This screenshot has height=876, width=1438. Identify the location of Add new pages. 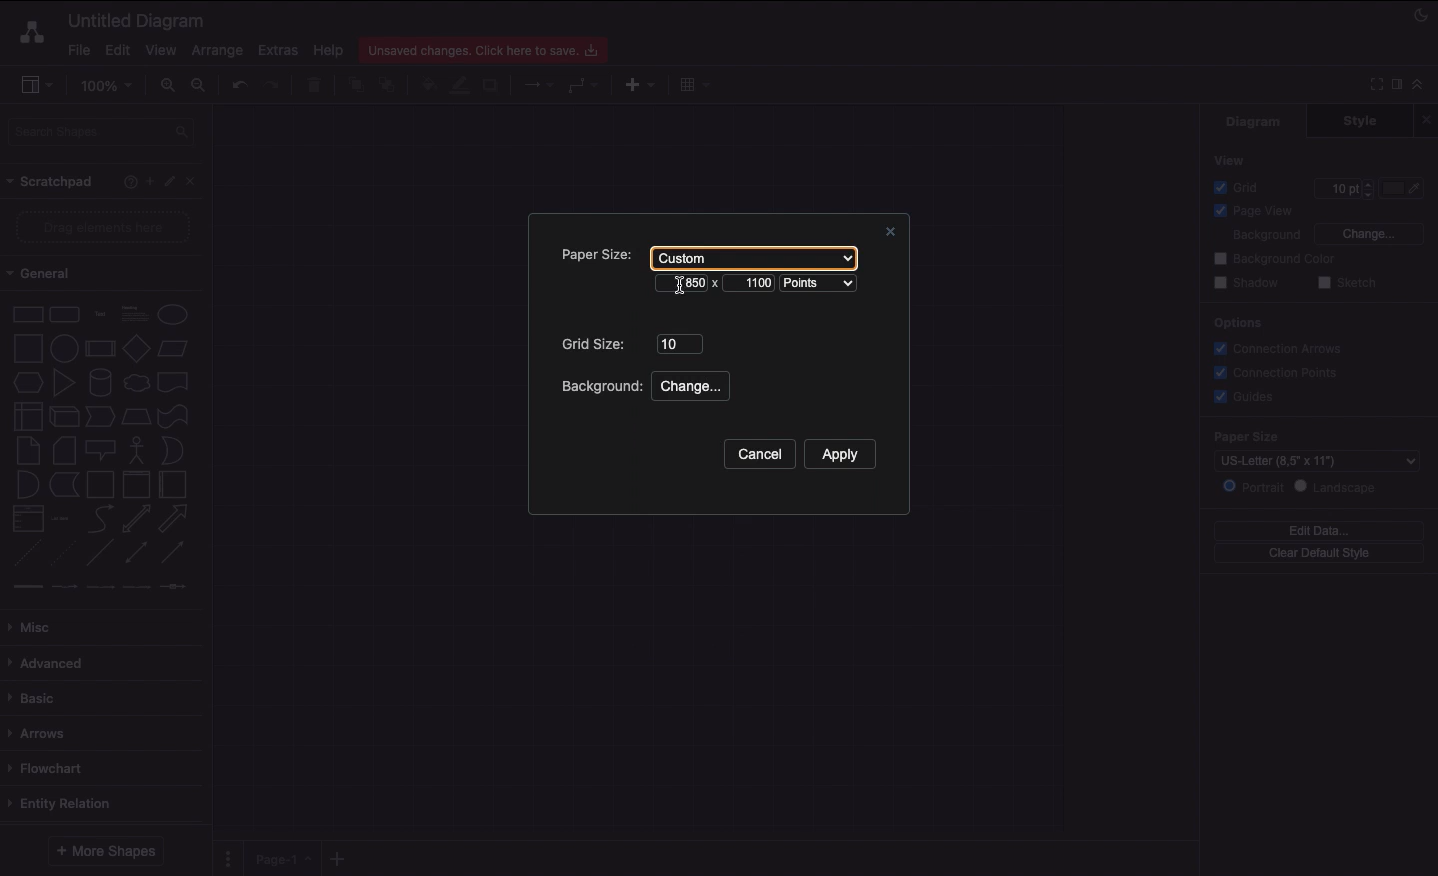
(340, 860).